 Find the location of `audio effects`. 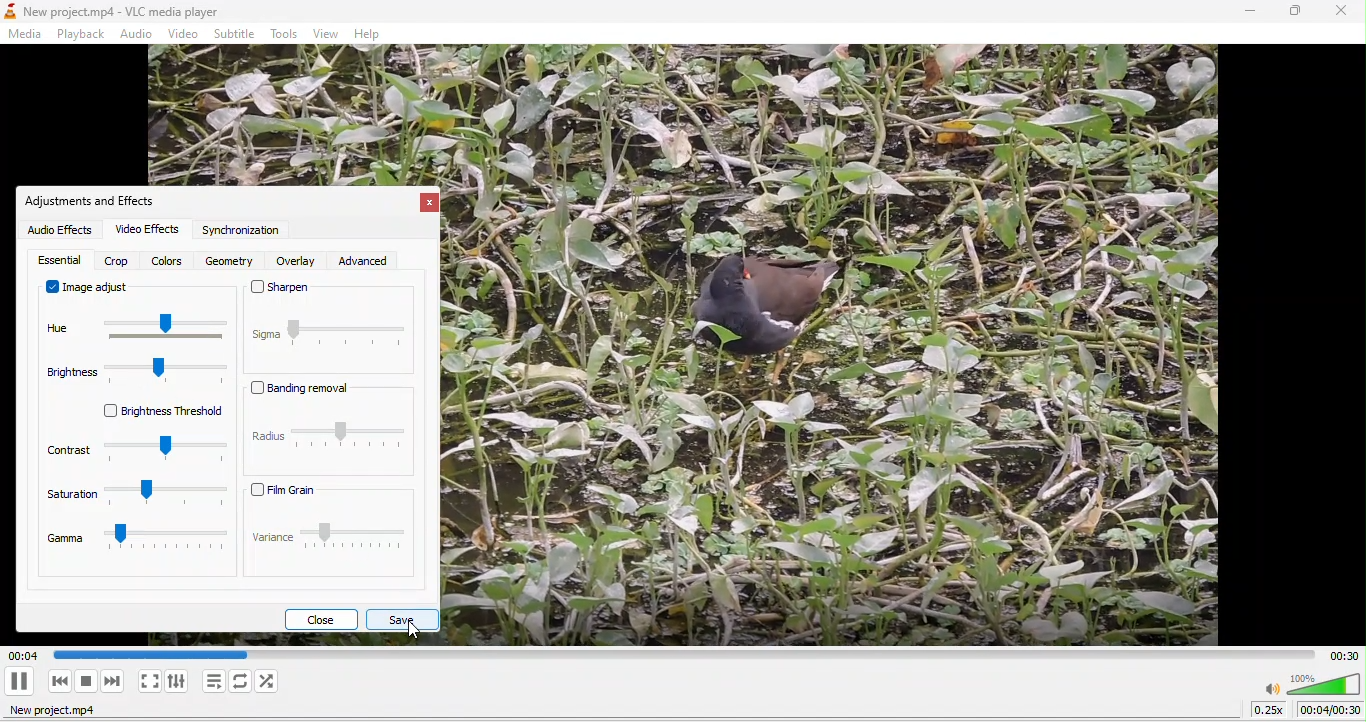

audio effects is located at coordinates (59, 231).